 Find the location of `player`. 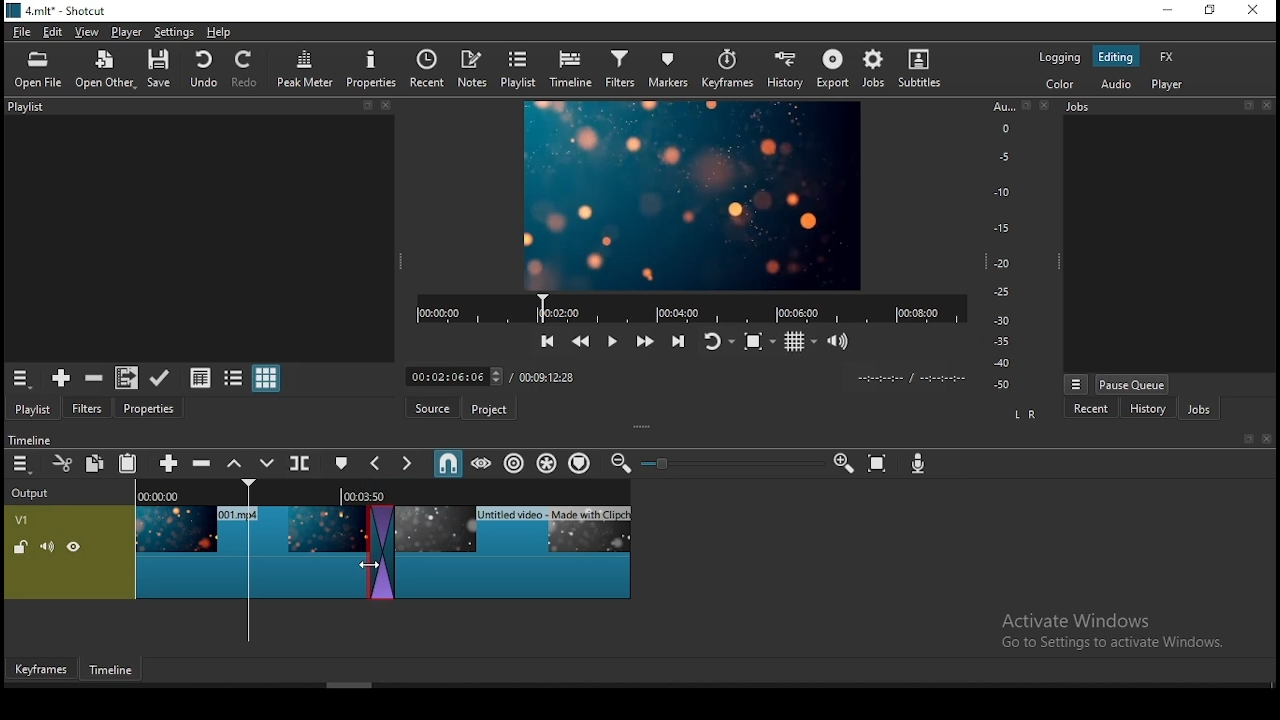

player is located at coordinates (1167, 86).